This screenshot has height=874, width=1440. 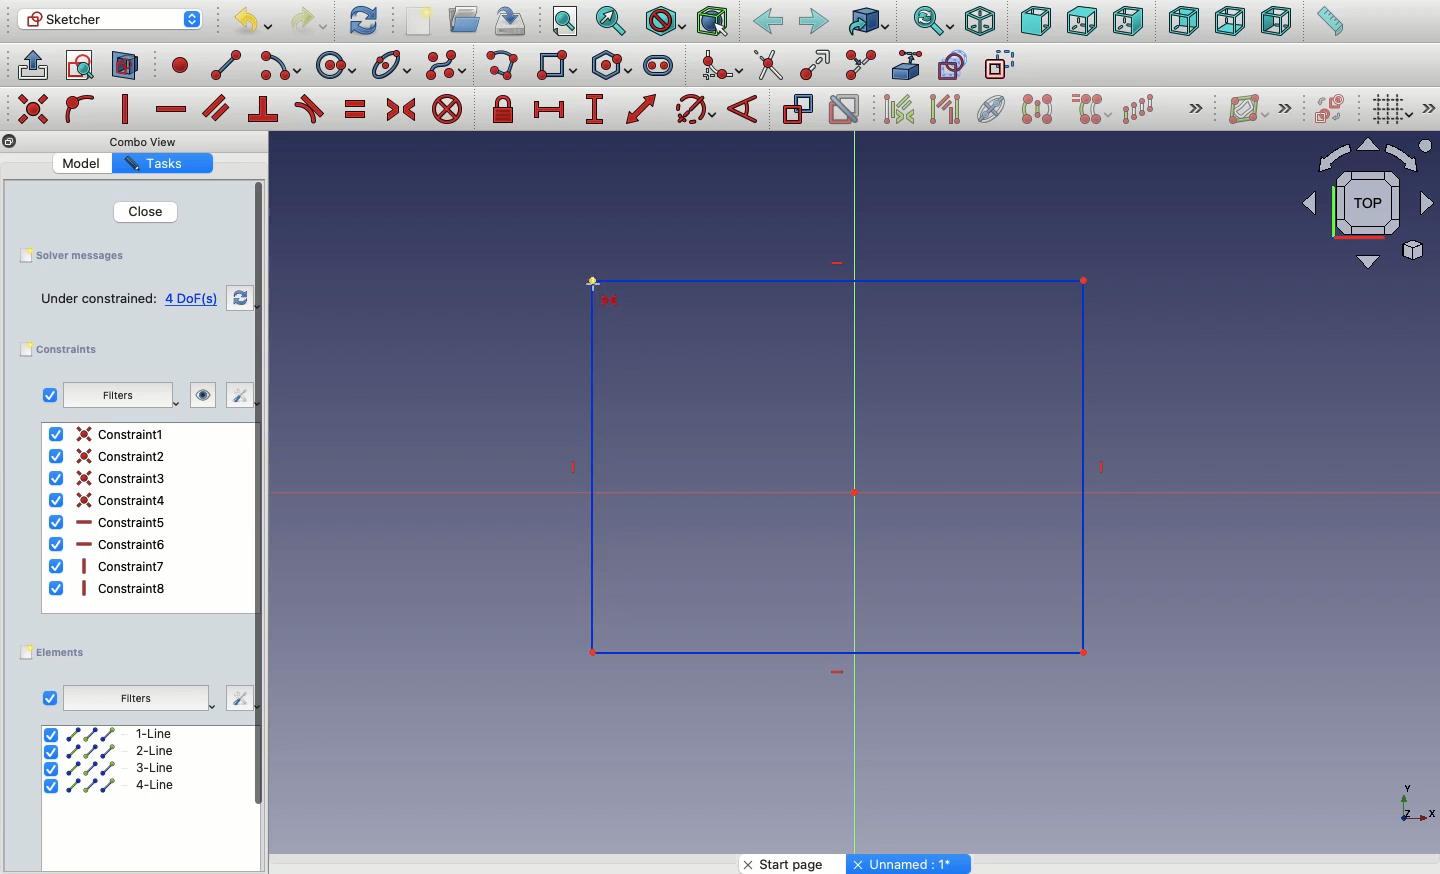 What do you see at coordinates (769, 22) in the screenshot?
I see `Back` at bounding box center [769, 22].